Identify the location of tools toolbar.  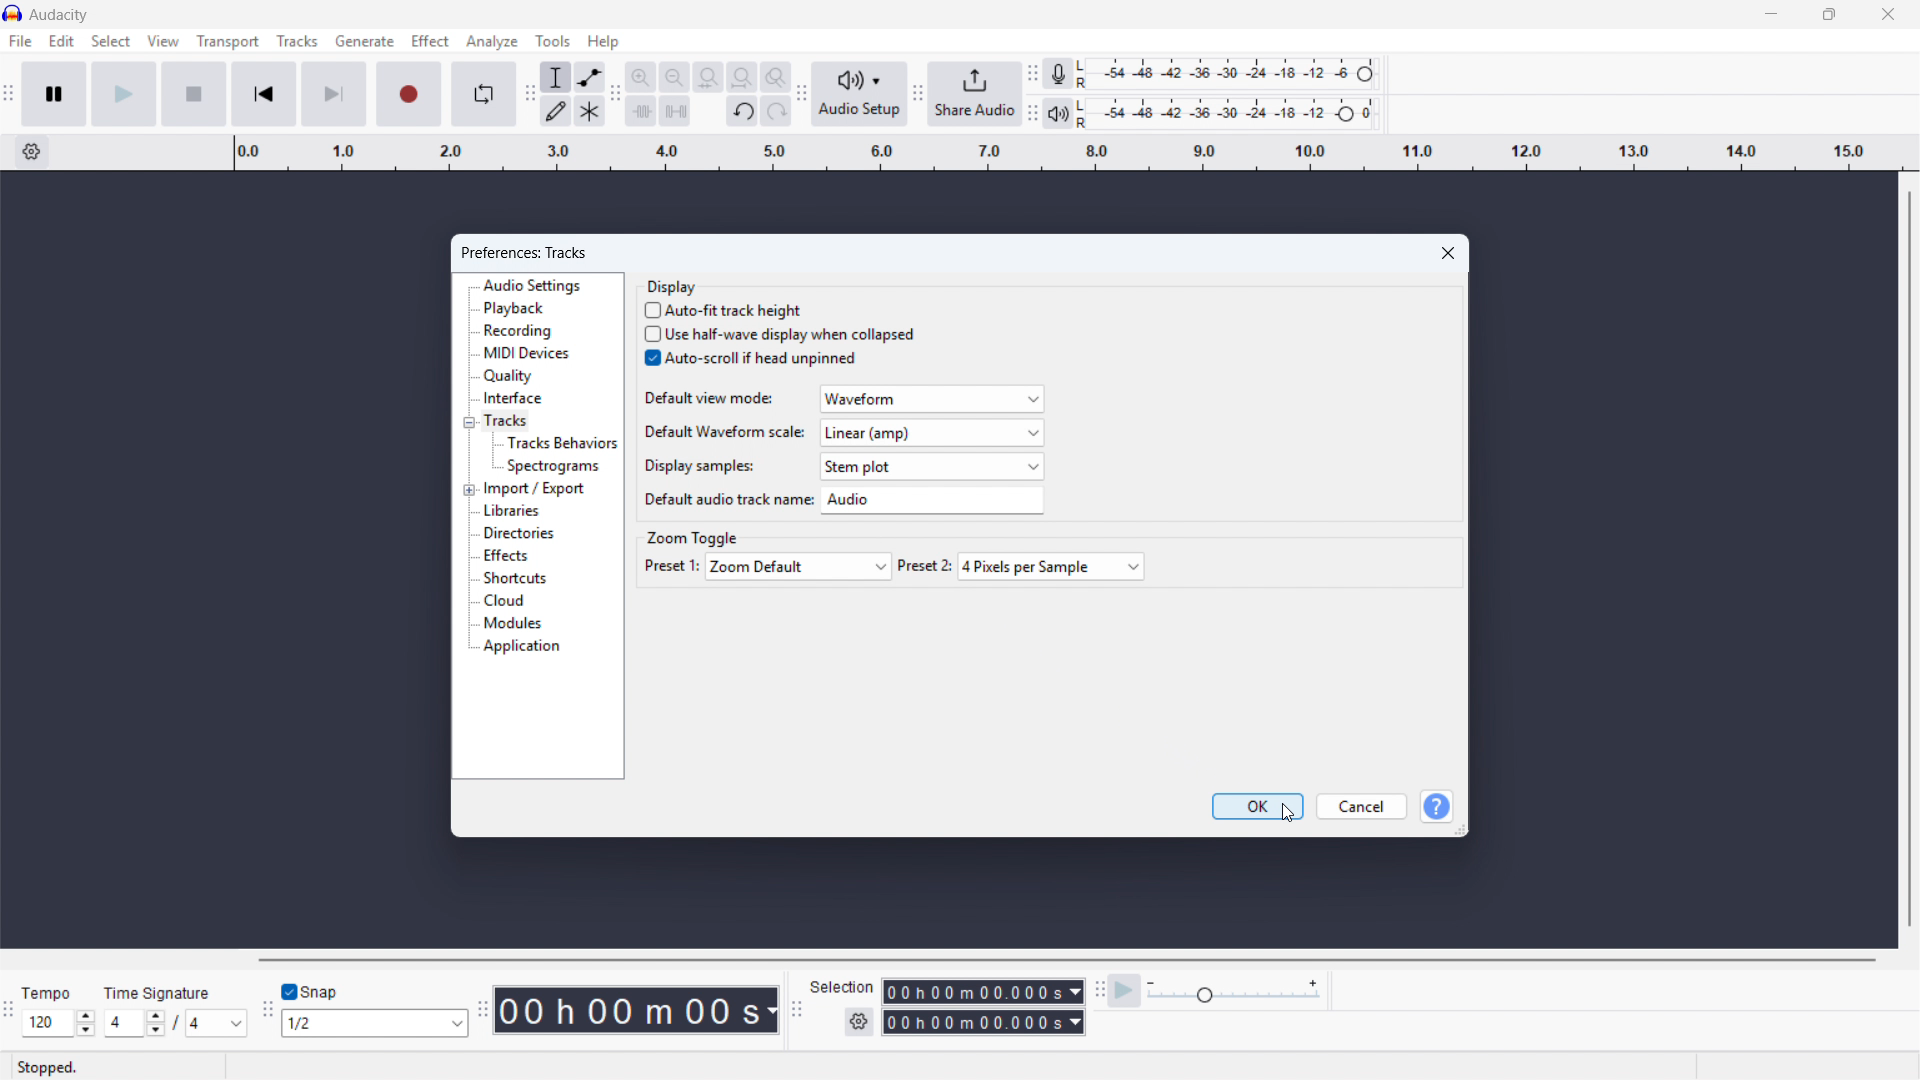
(529, 93).